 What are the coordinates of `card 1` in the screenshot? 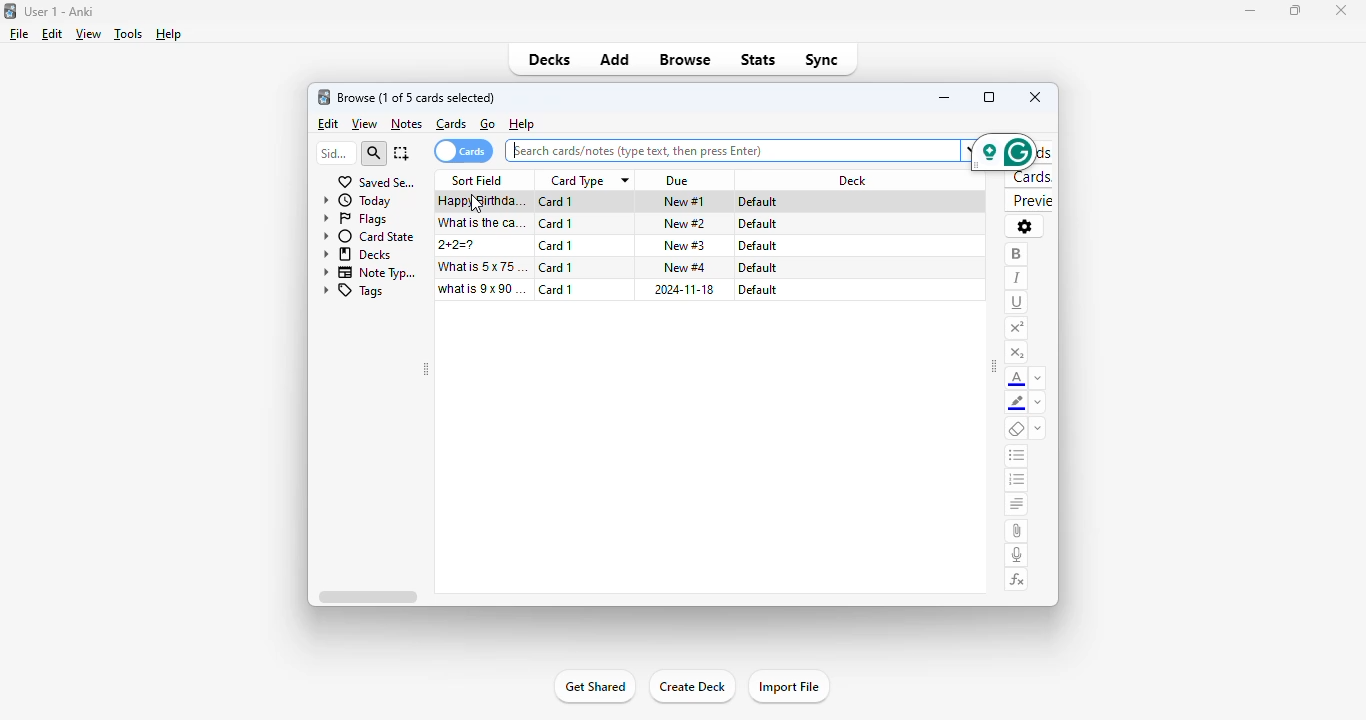 It's located at (555, 267).